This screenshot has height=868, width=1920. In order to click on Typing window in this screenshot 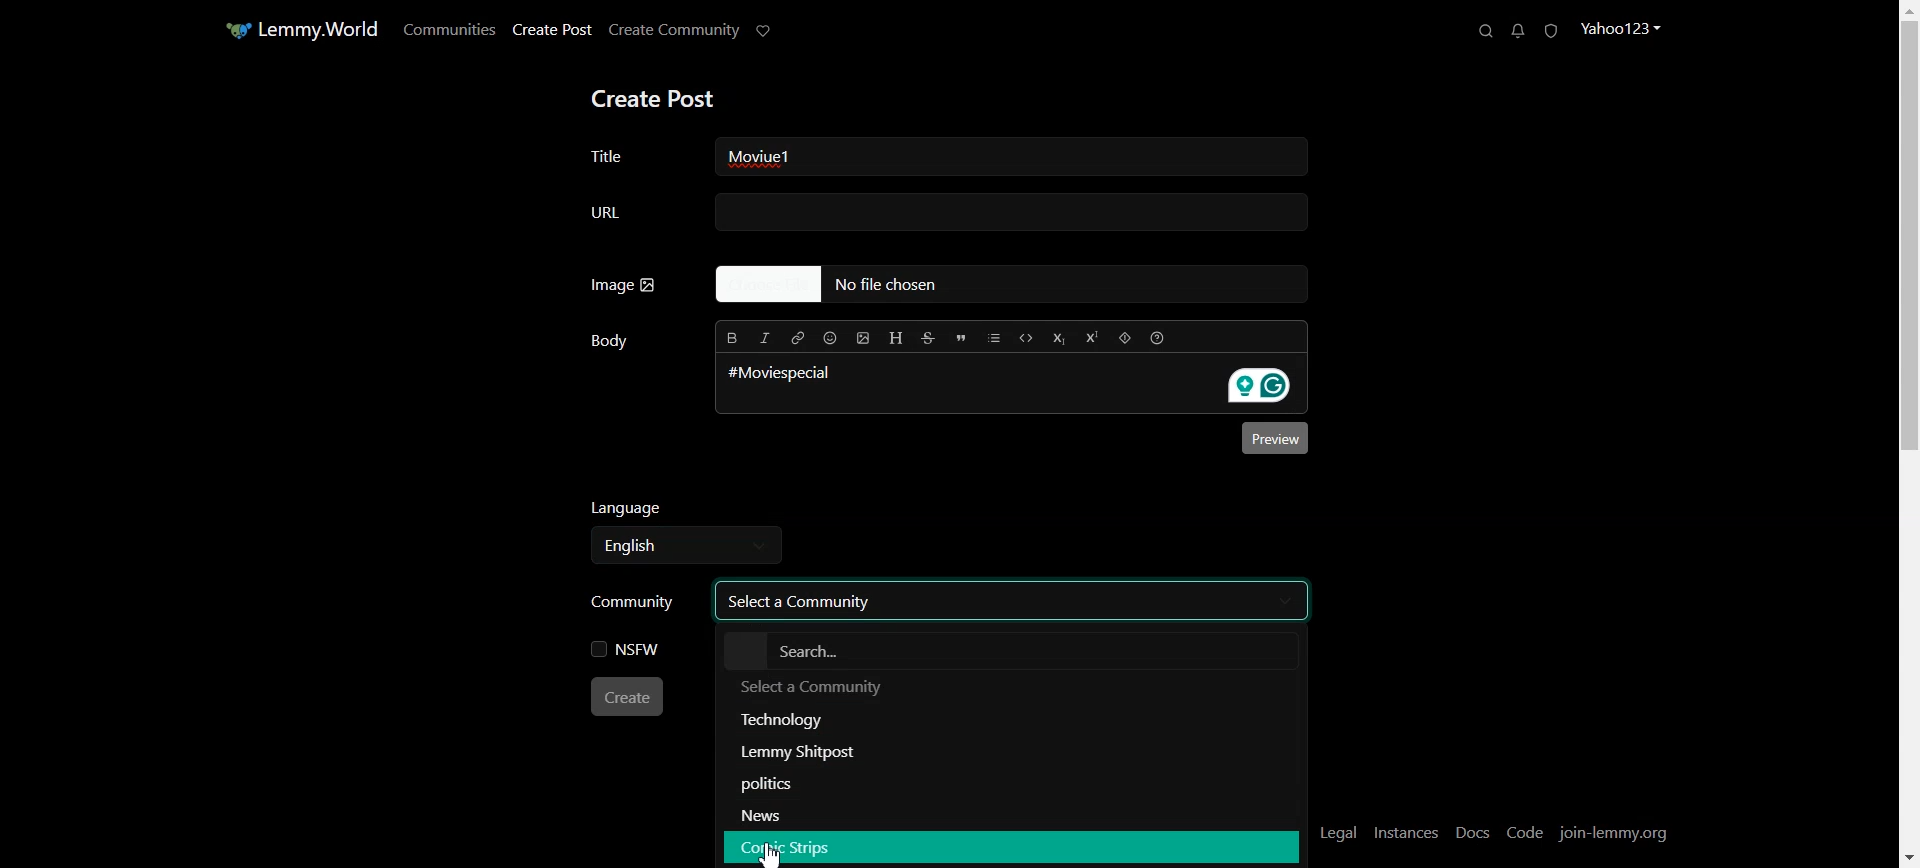, I will do `click(959, 466)`.